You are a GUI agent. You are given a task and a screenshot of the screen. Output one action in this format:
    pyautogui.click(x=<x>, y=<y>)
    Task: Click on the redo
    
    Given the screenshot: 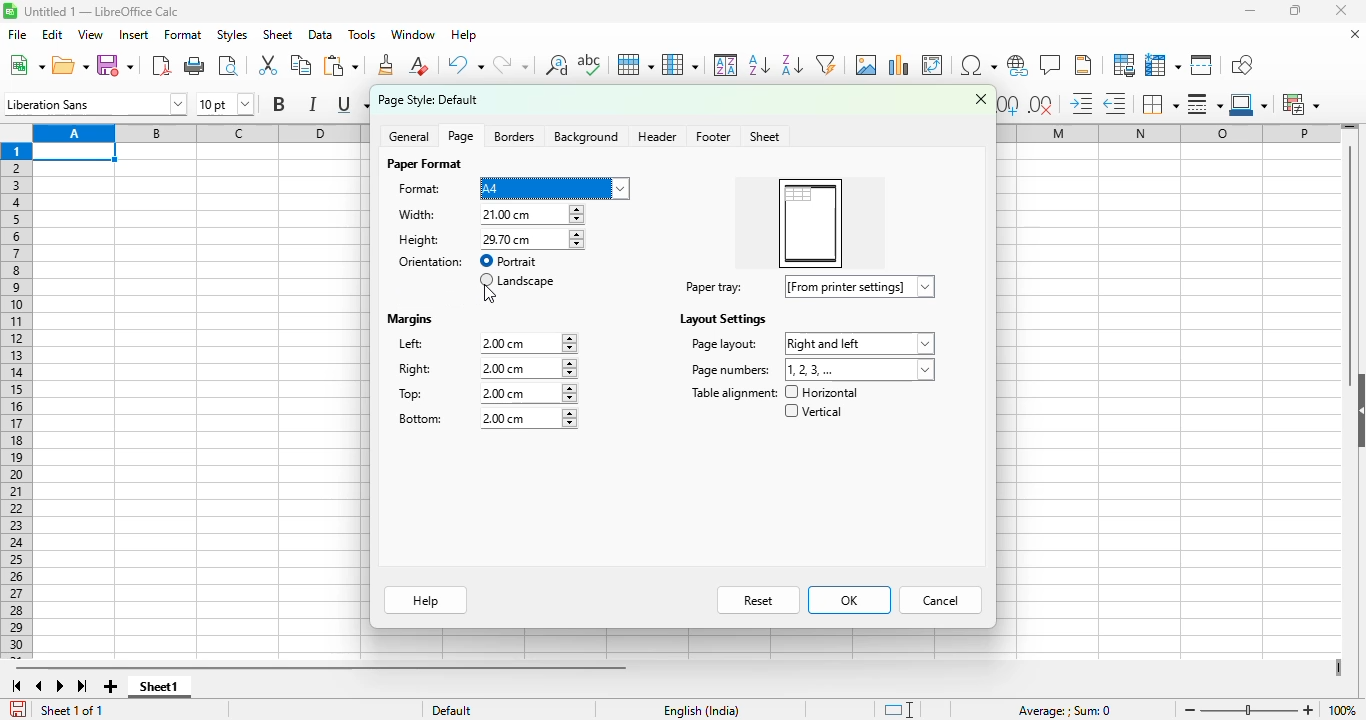 What is the action you would take?
    pyautogui.click(x=511, y=64)
    